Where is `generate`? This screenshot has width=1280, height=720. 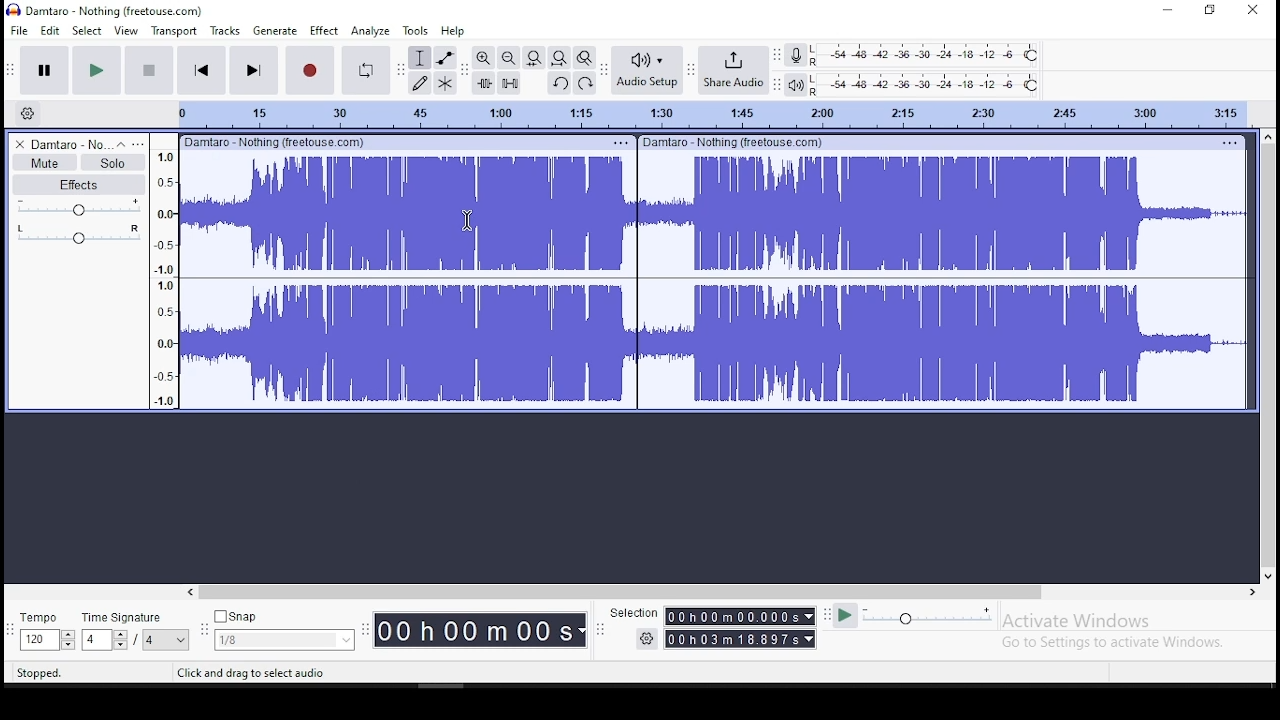
generate is located at coordinates (277, 32).